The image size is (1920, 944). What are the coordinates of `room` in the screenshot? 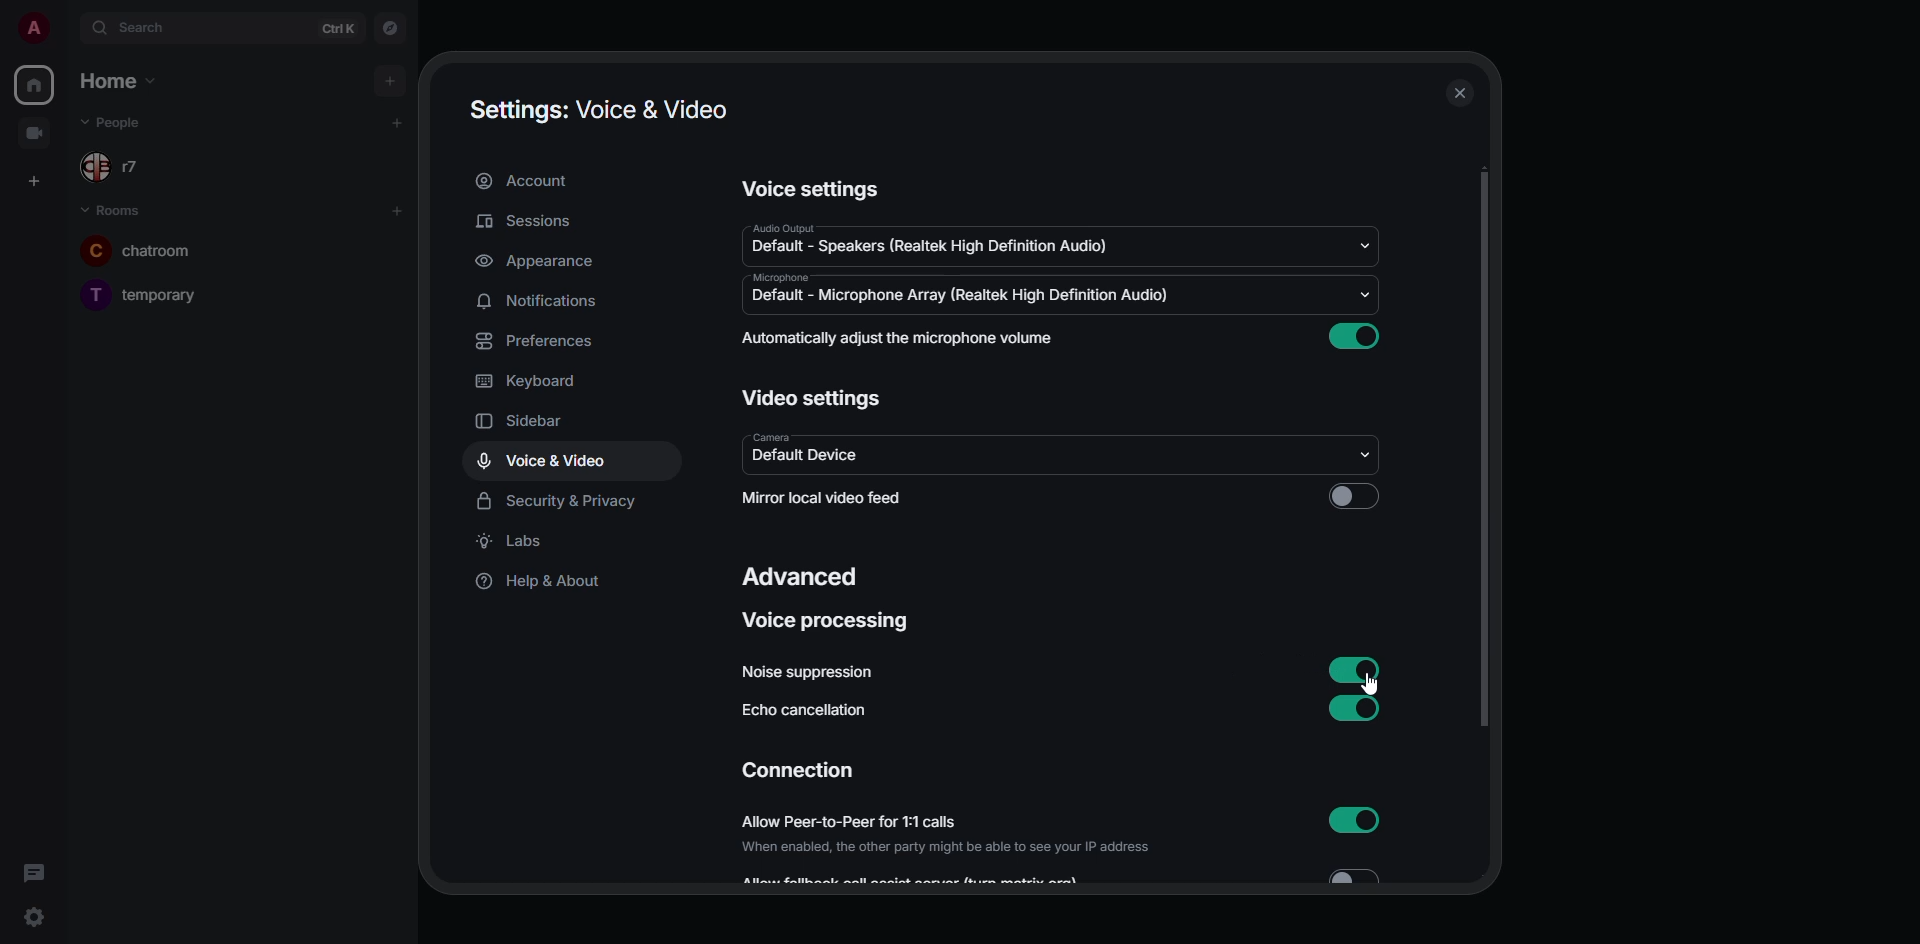 It's located at (136, 253).